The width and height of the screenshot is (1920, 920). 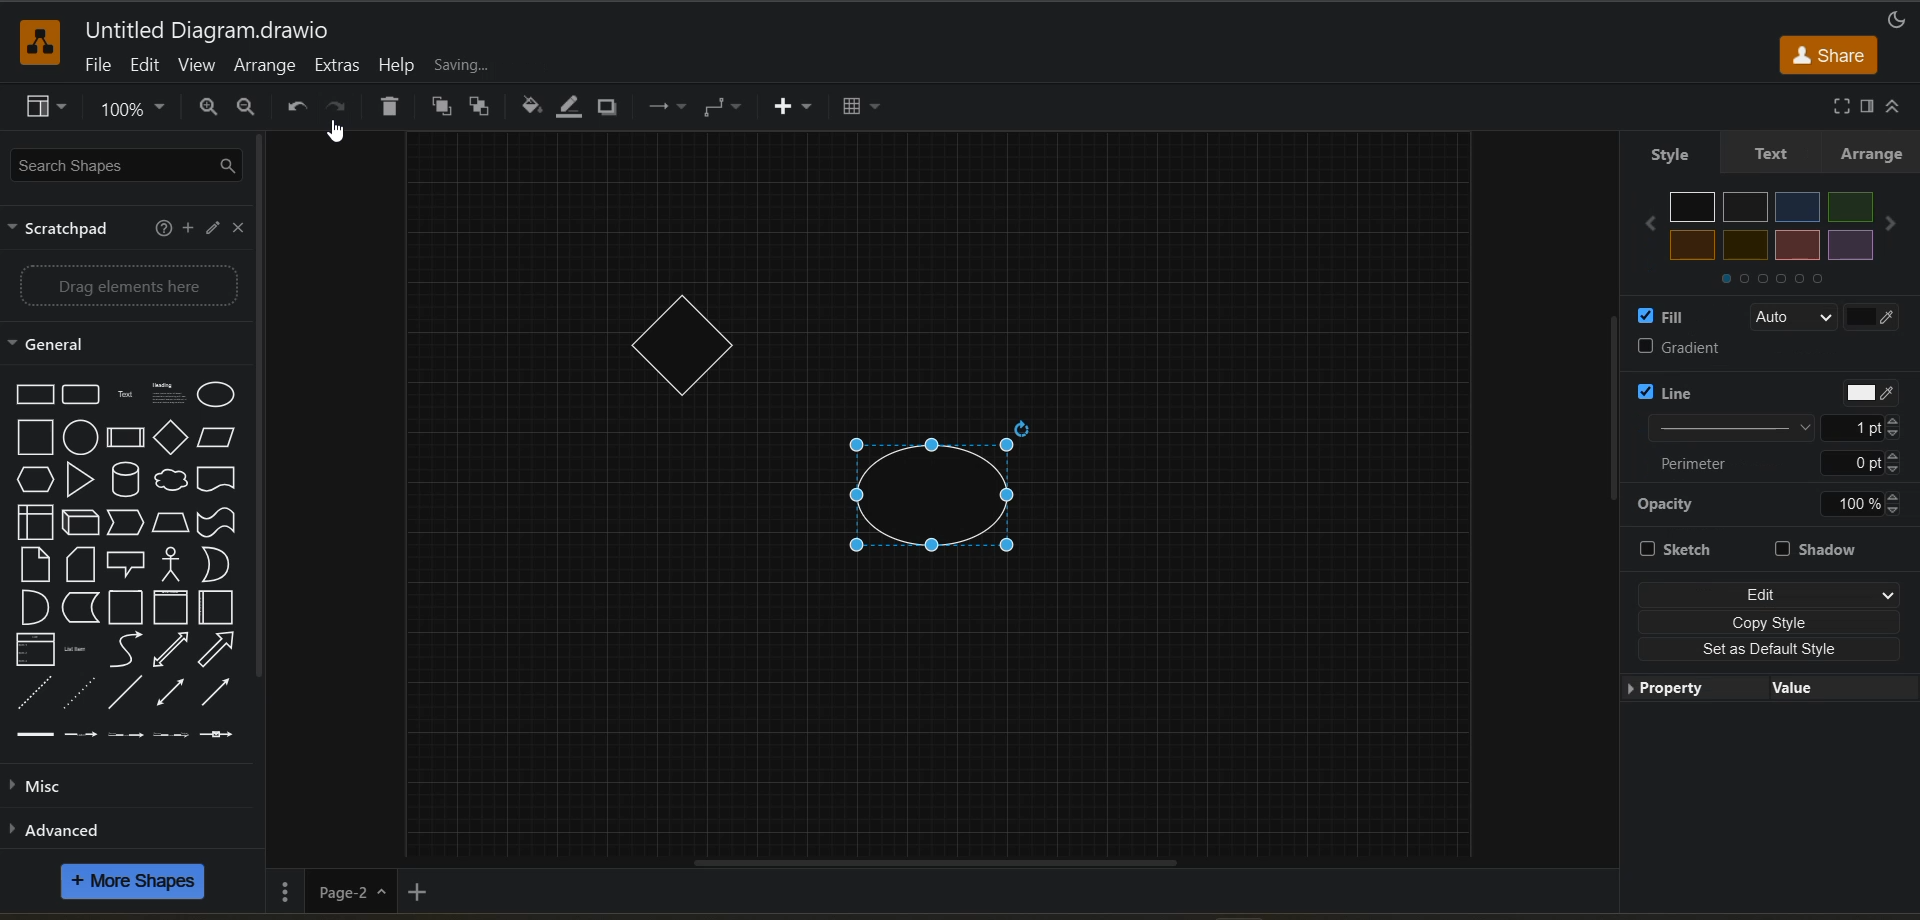 I want to click on insert page, so click(x=415, y=892).